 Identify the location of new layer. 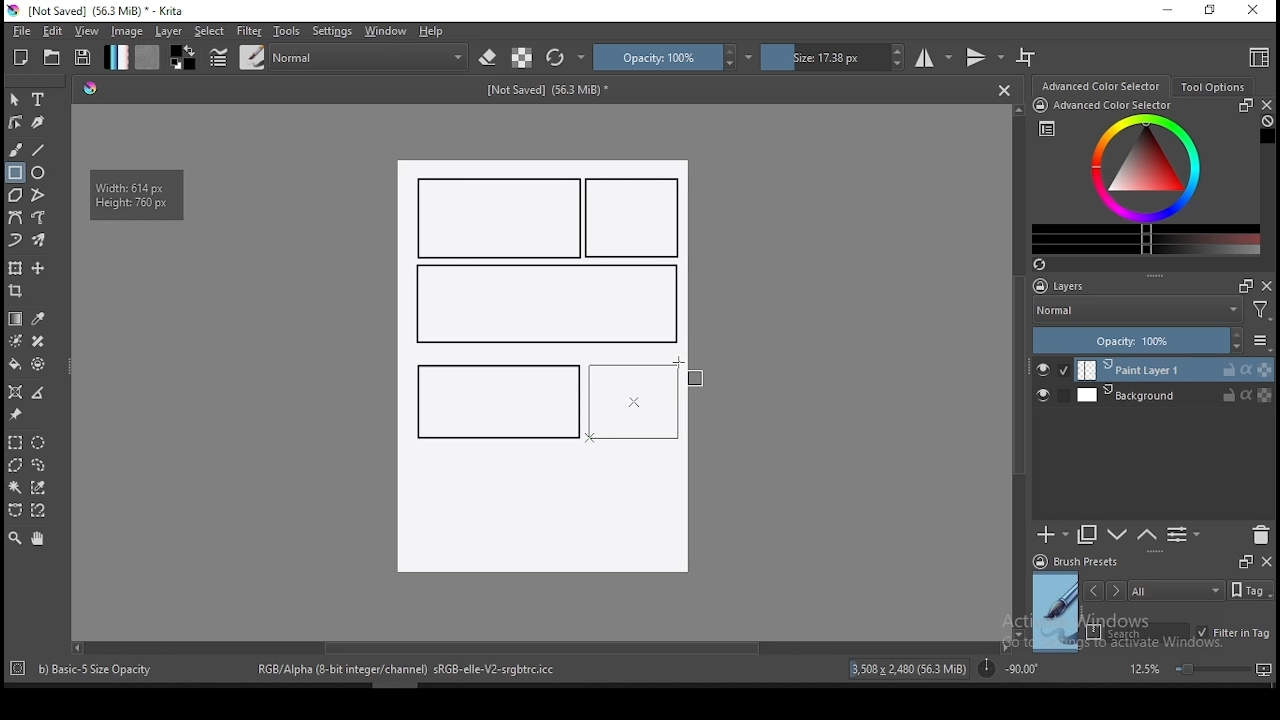
(1053, 534).